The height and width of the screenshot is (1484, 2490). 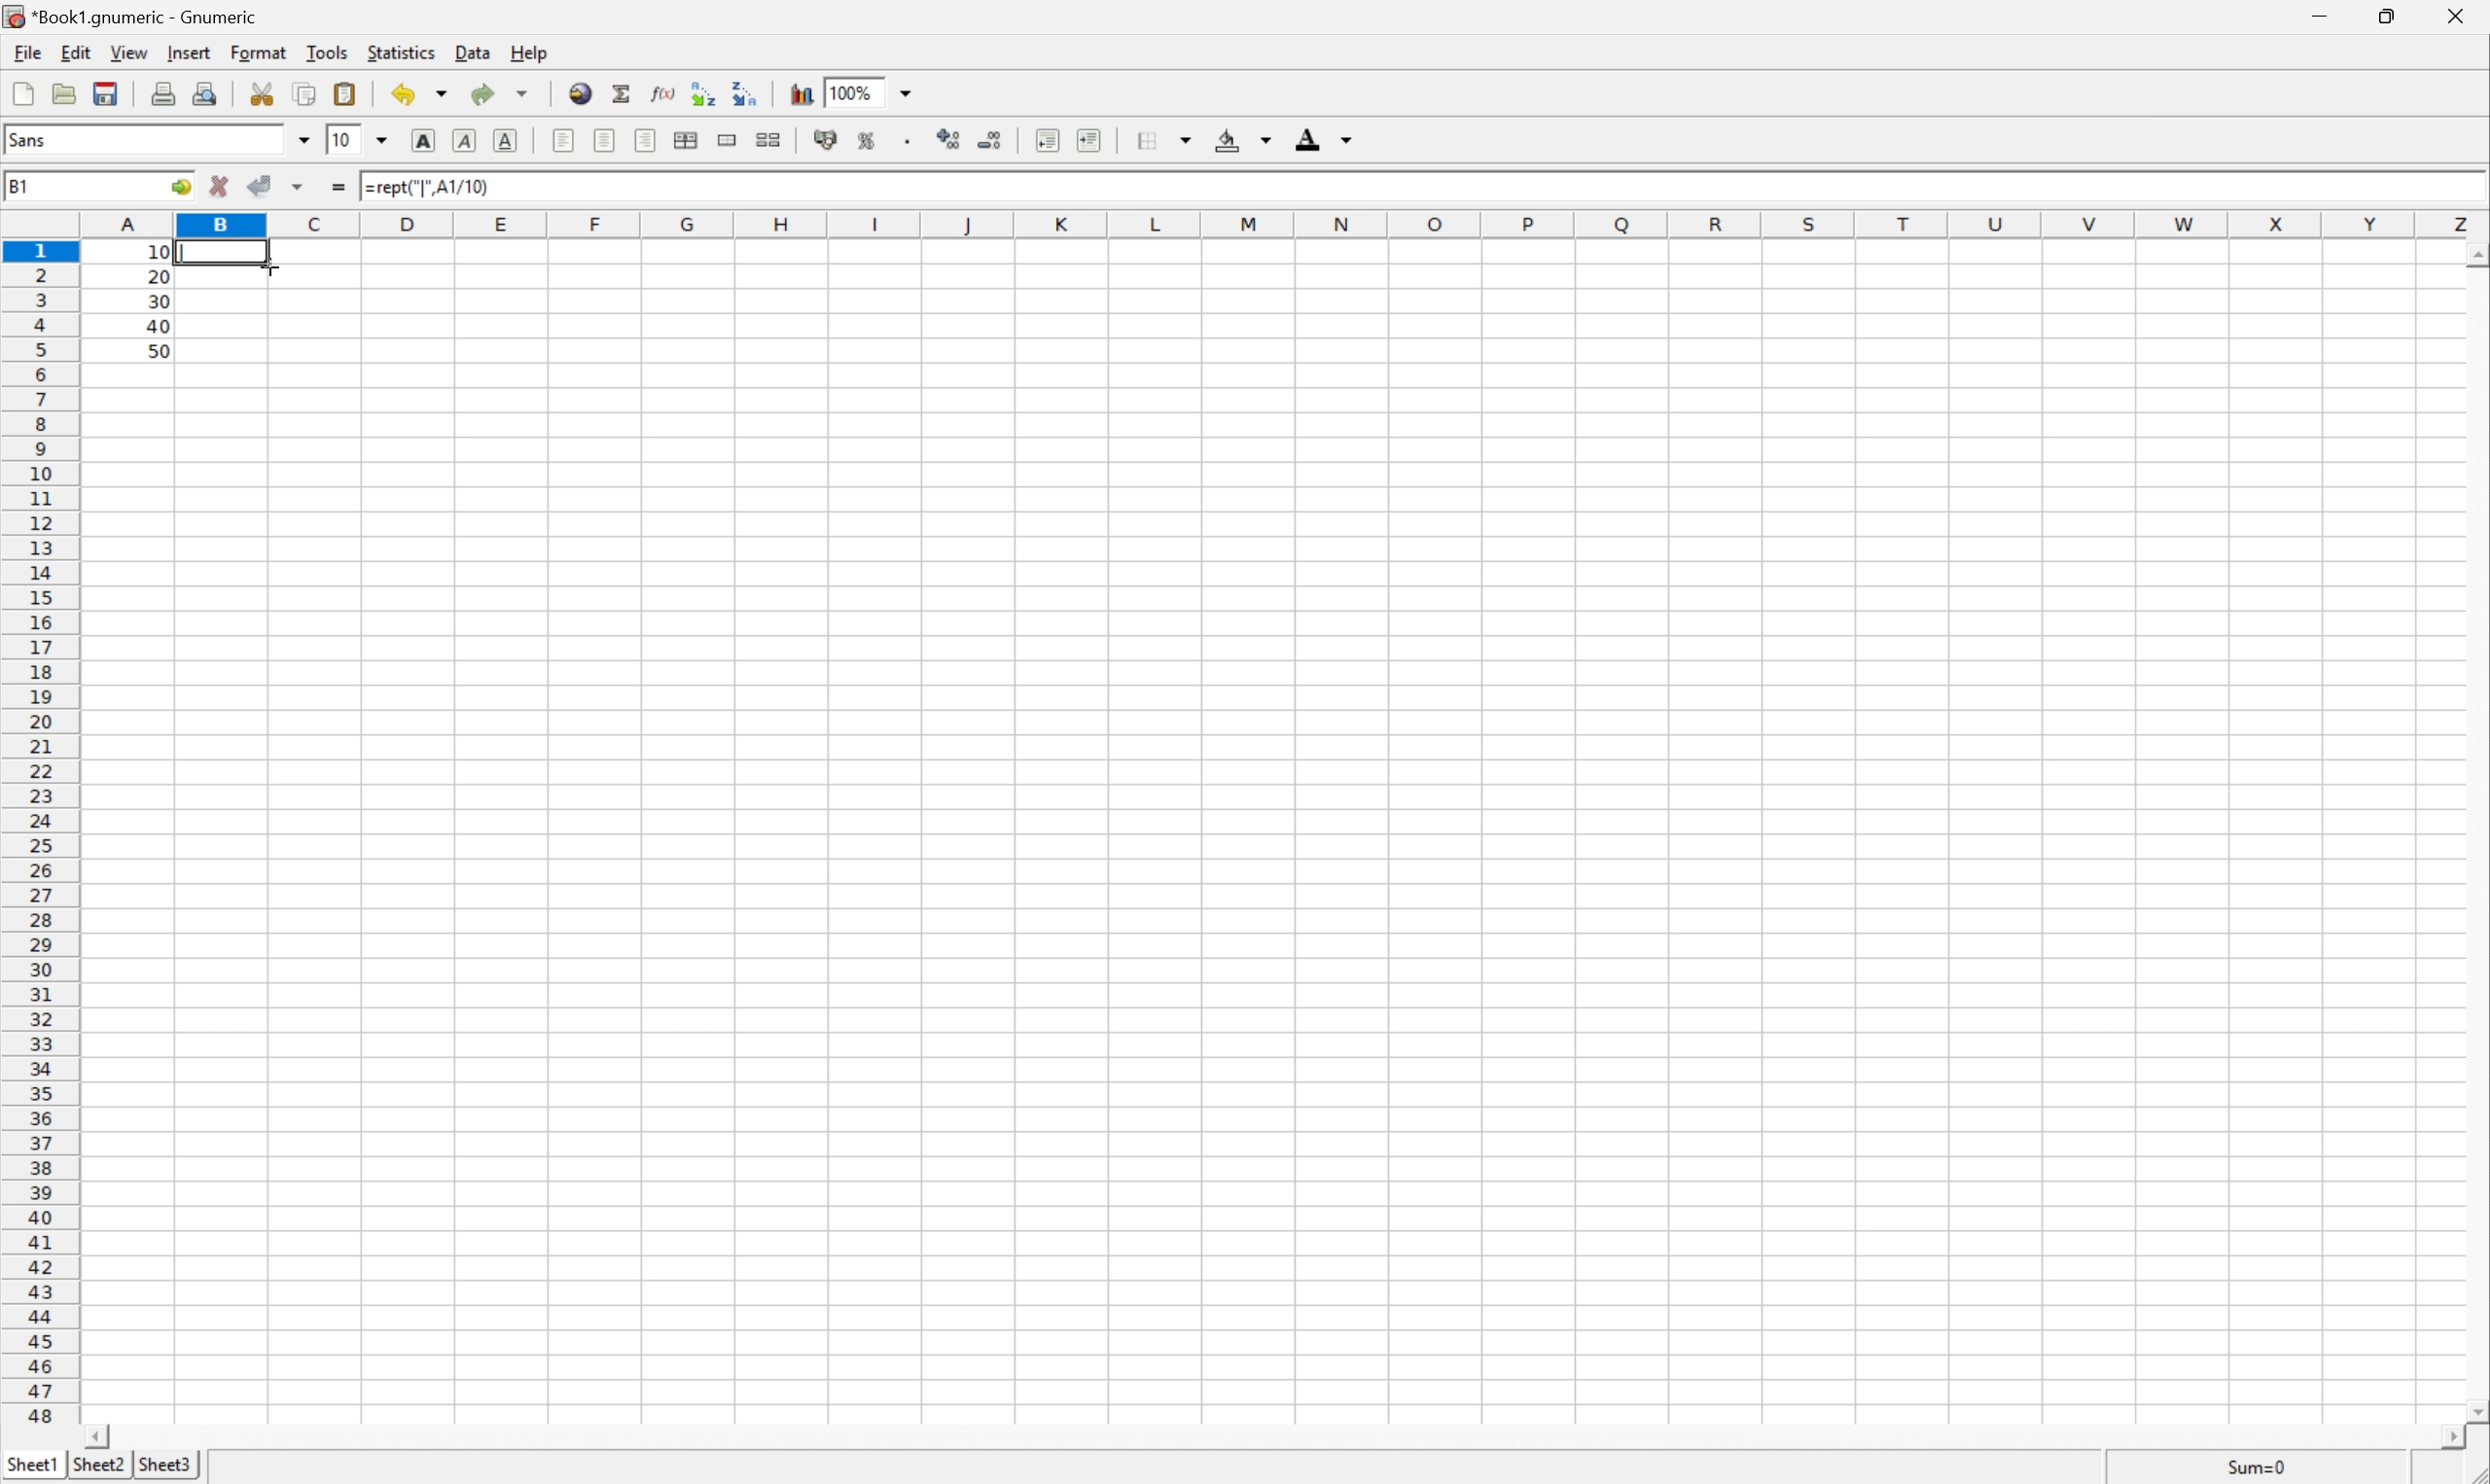 I want to click on Scroll Up, so click(x=2474, y=257).